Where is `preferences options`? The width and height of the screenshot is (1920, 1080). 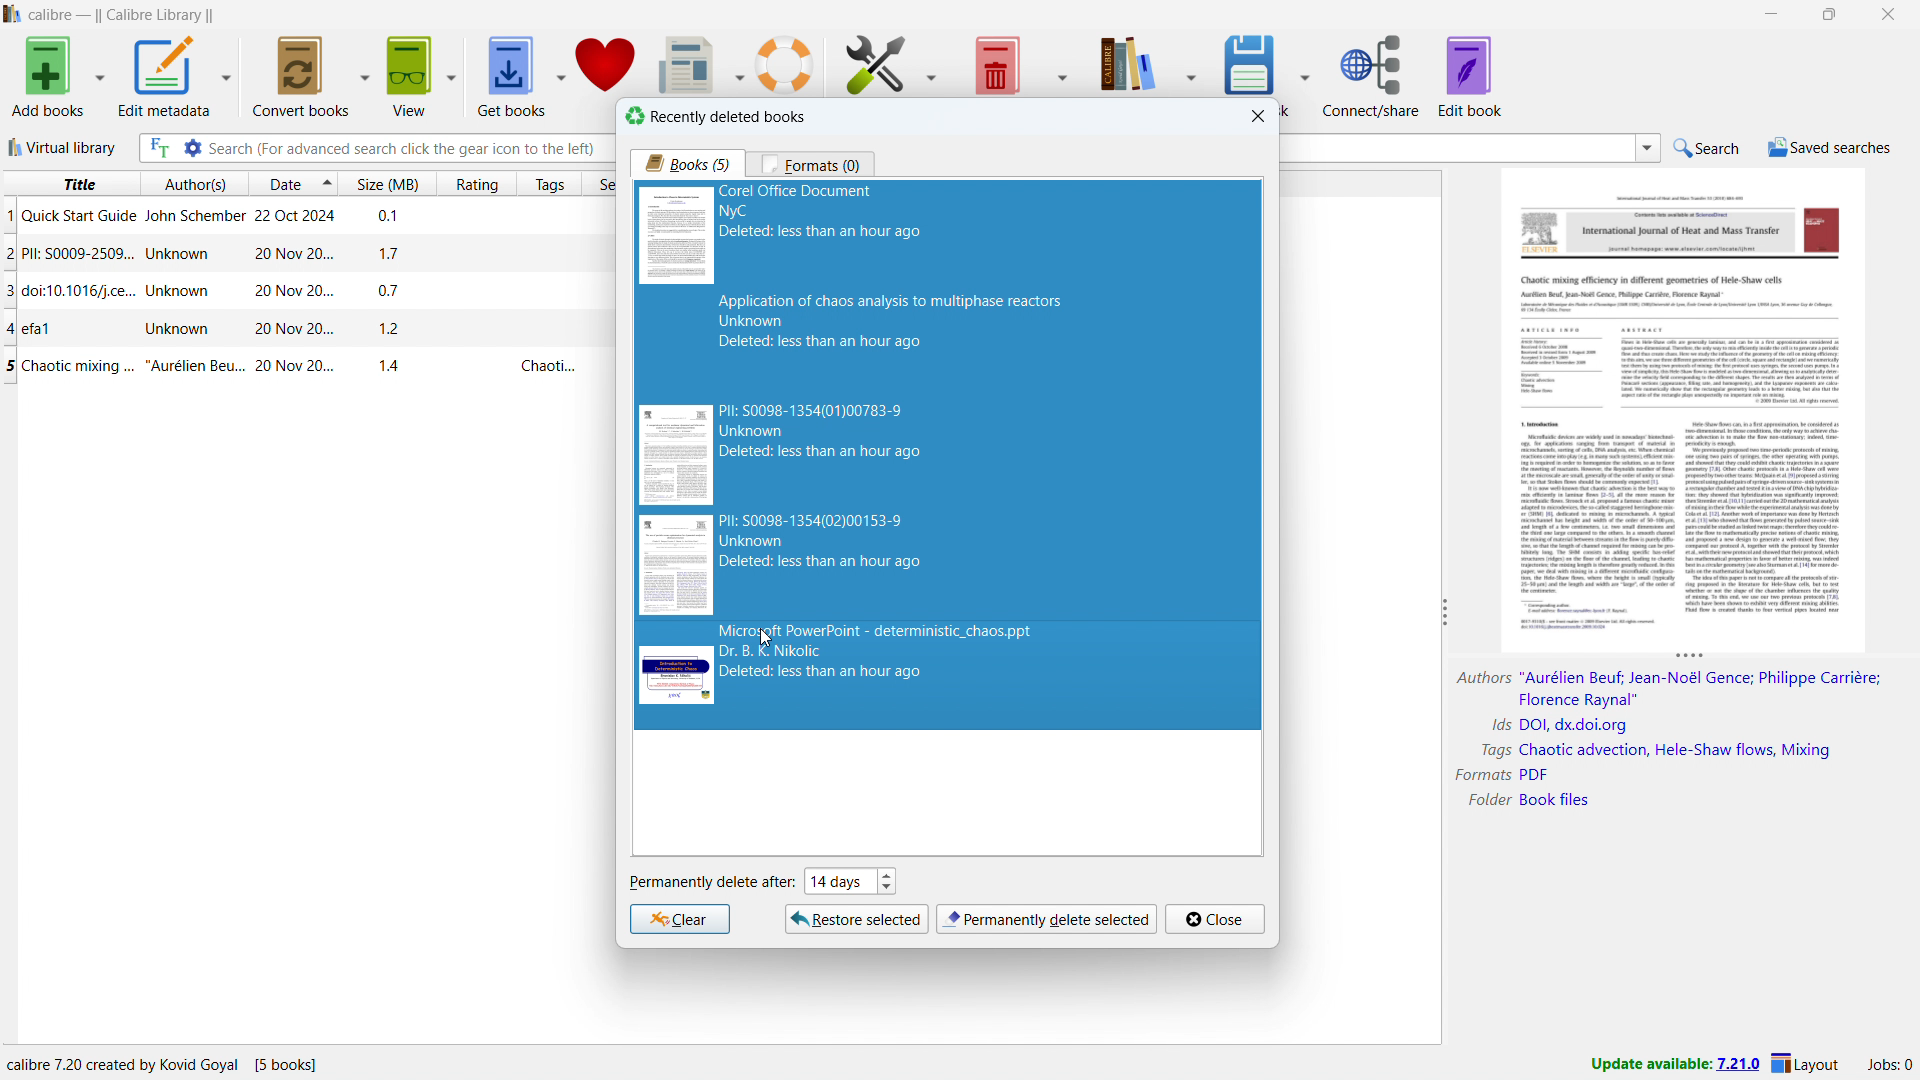
preferences options is located at coordinates (936, 62).